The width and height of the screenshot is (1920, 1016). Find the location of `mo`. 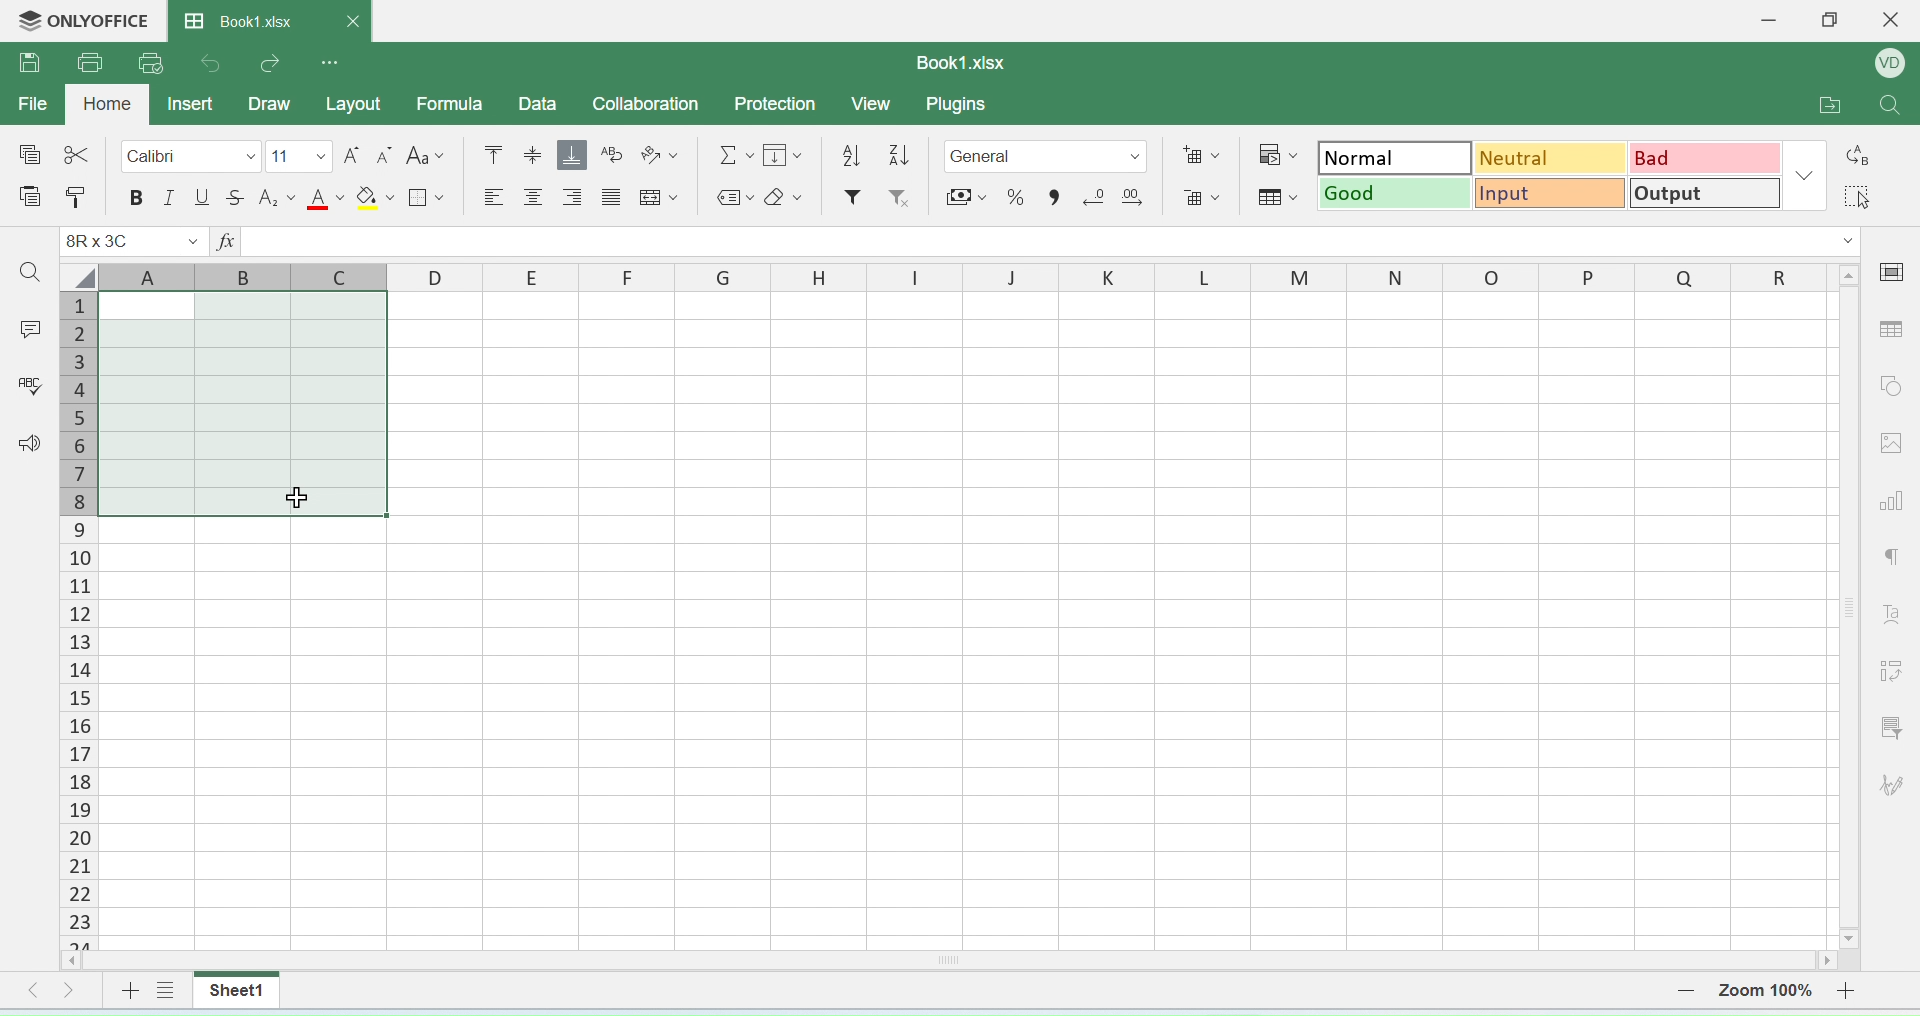

mo is located at coordinates (496, 156).